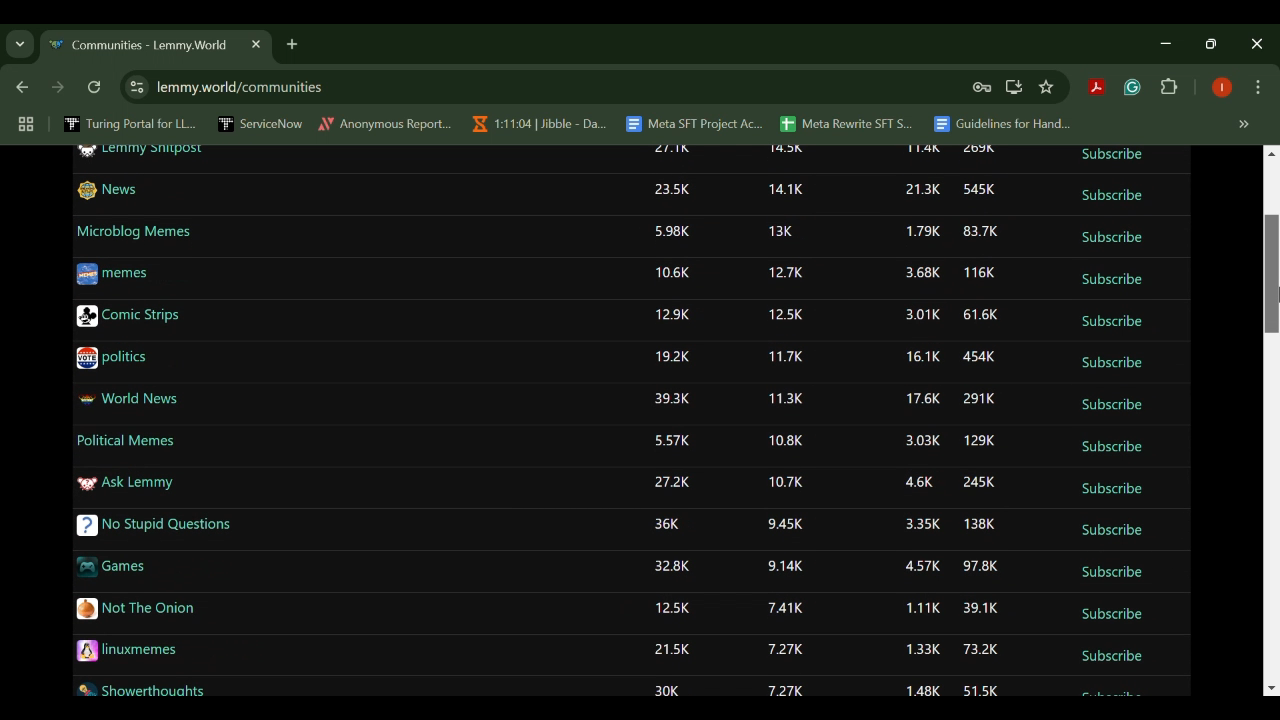 Image resolution: width=1280 pixels, height=720 pixels. Describe the element at coordinates (979, 439) in the screenshot. I see `129K` at that location.